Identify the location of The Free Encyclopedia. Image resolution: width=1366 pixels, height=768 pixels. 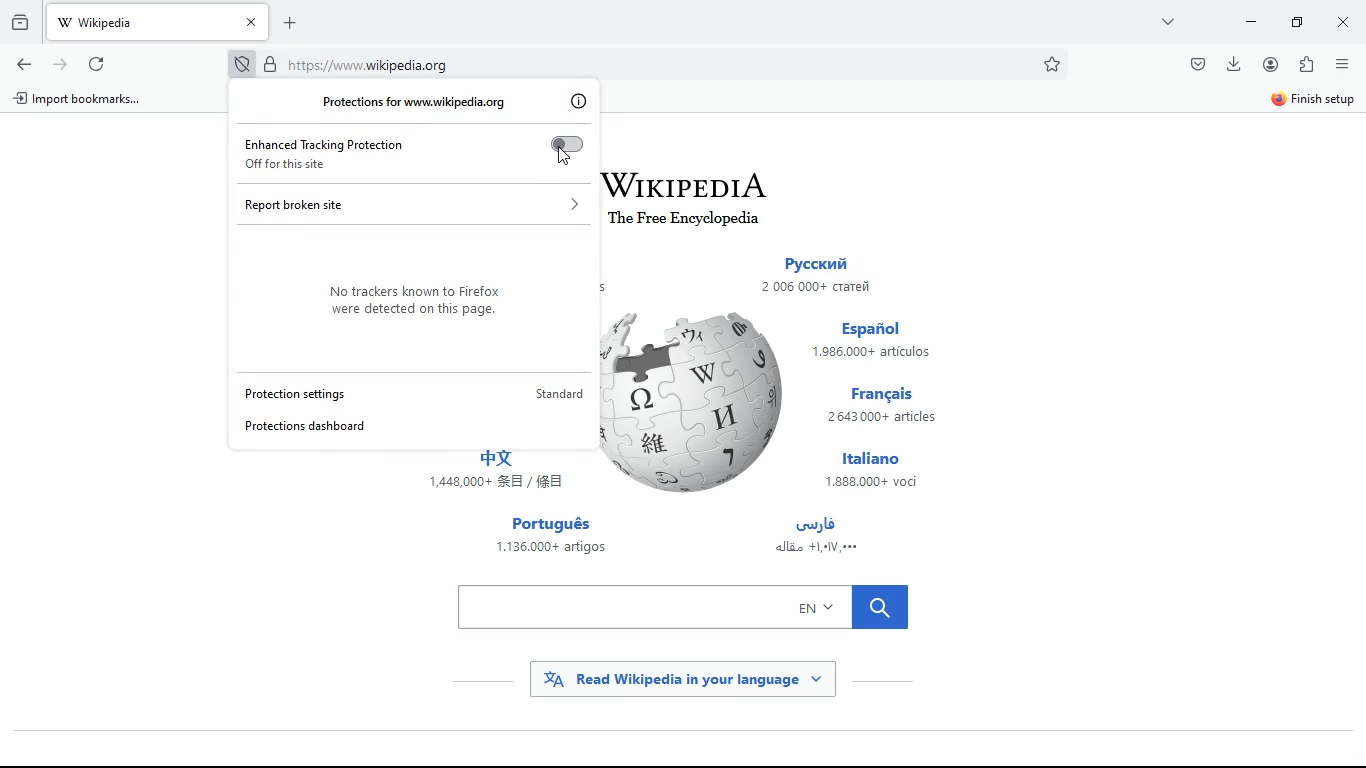
(690, 222).